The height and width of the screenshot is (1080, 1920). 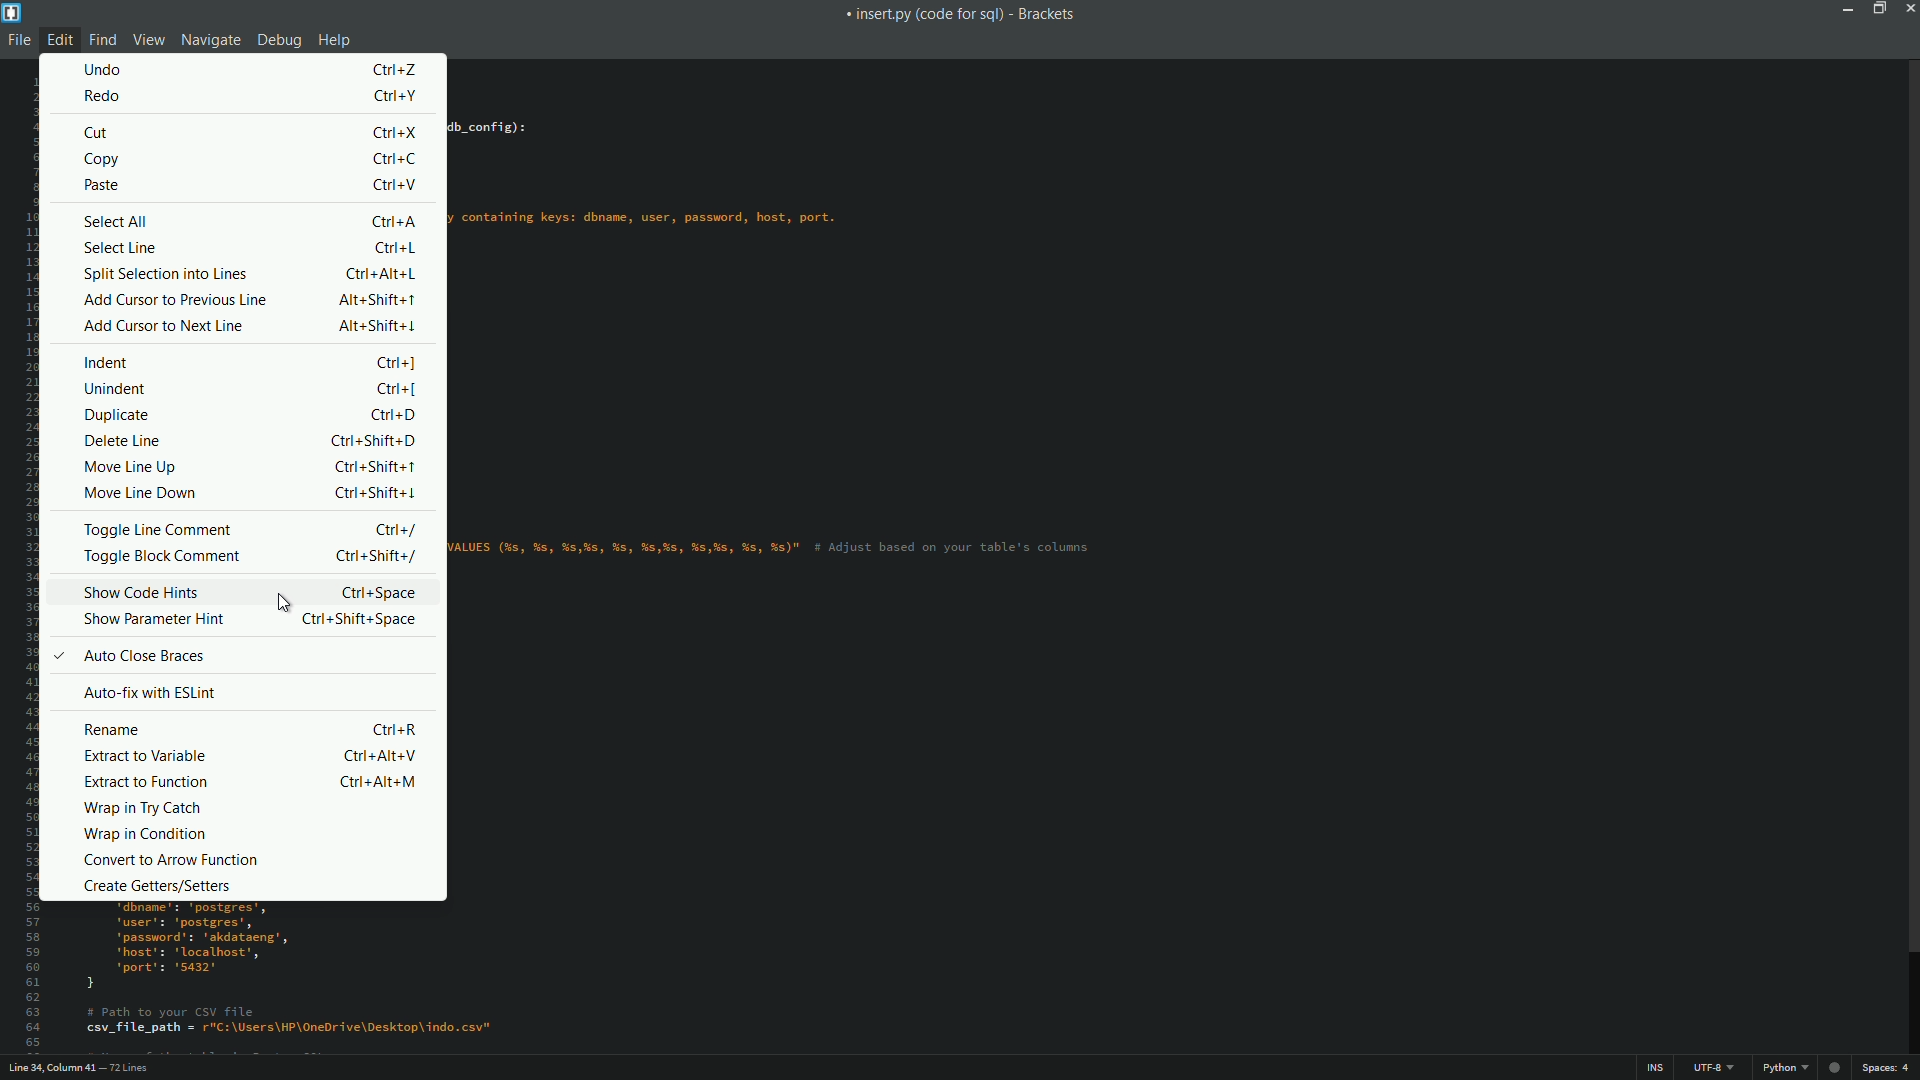 What do you see at coordinates (277, 41) in the screenshot?
I see `debug menu` at bounding box center [277, 41].